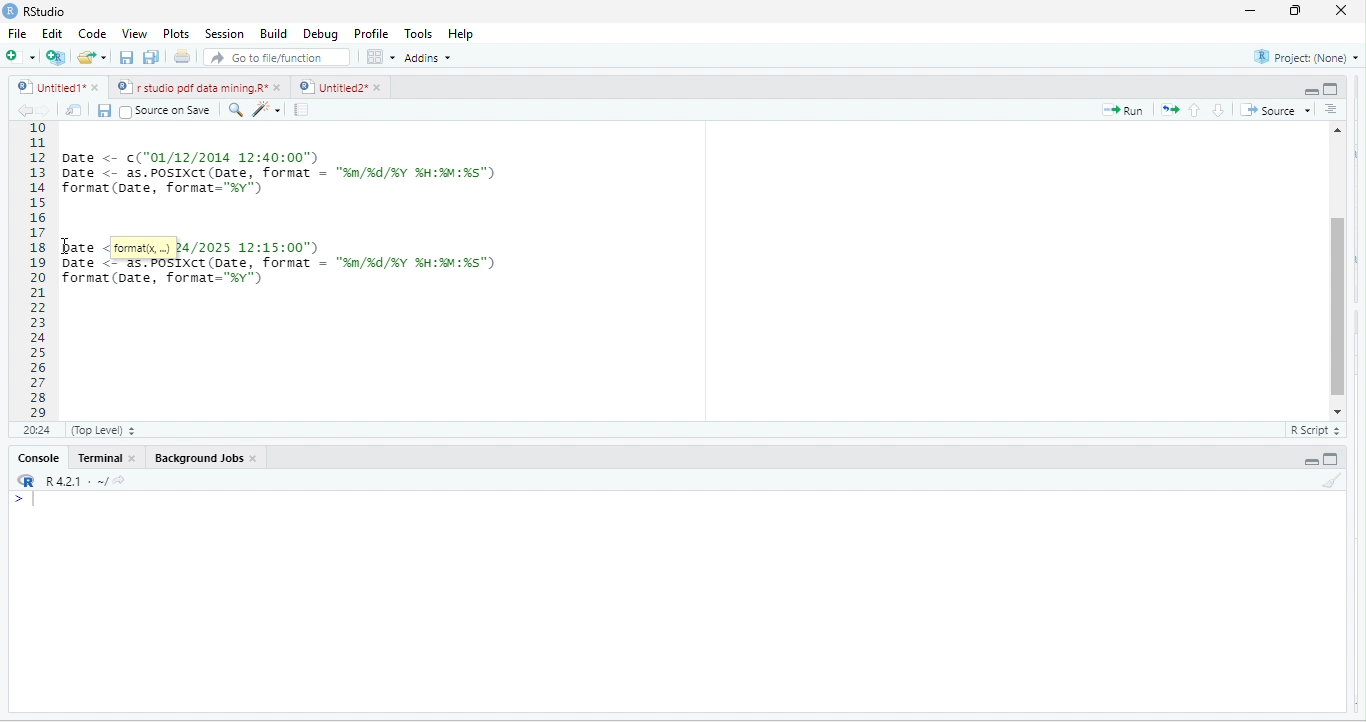  What do you see at coordinates (222, 34) in the screenshot?
I see `Session` at bounding box center [222, 34].